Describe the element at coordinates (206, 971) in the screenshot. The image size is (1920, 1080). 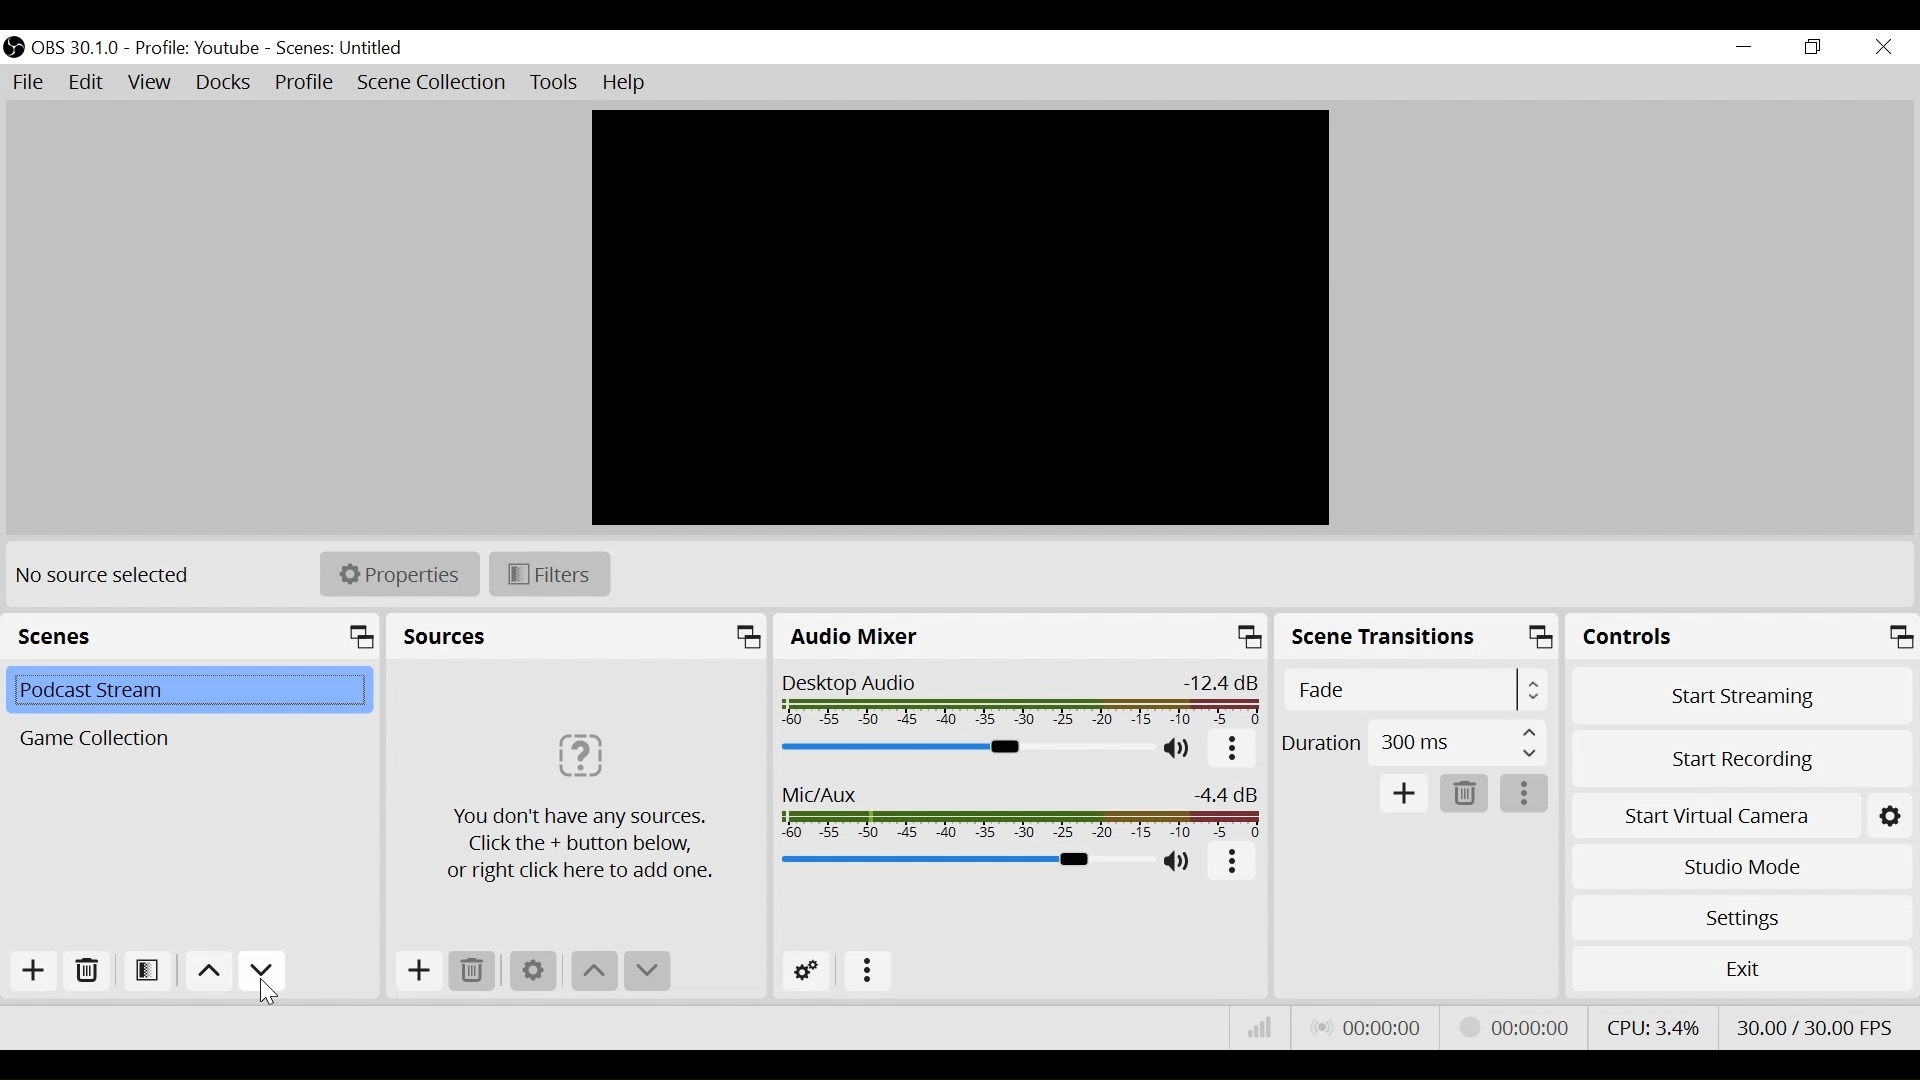
I see `move up` at that location.